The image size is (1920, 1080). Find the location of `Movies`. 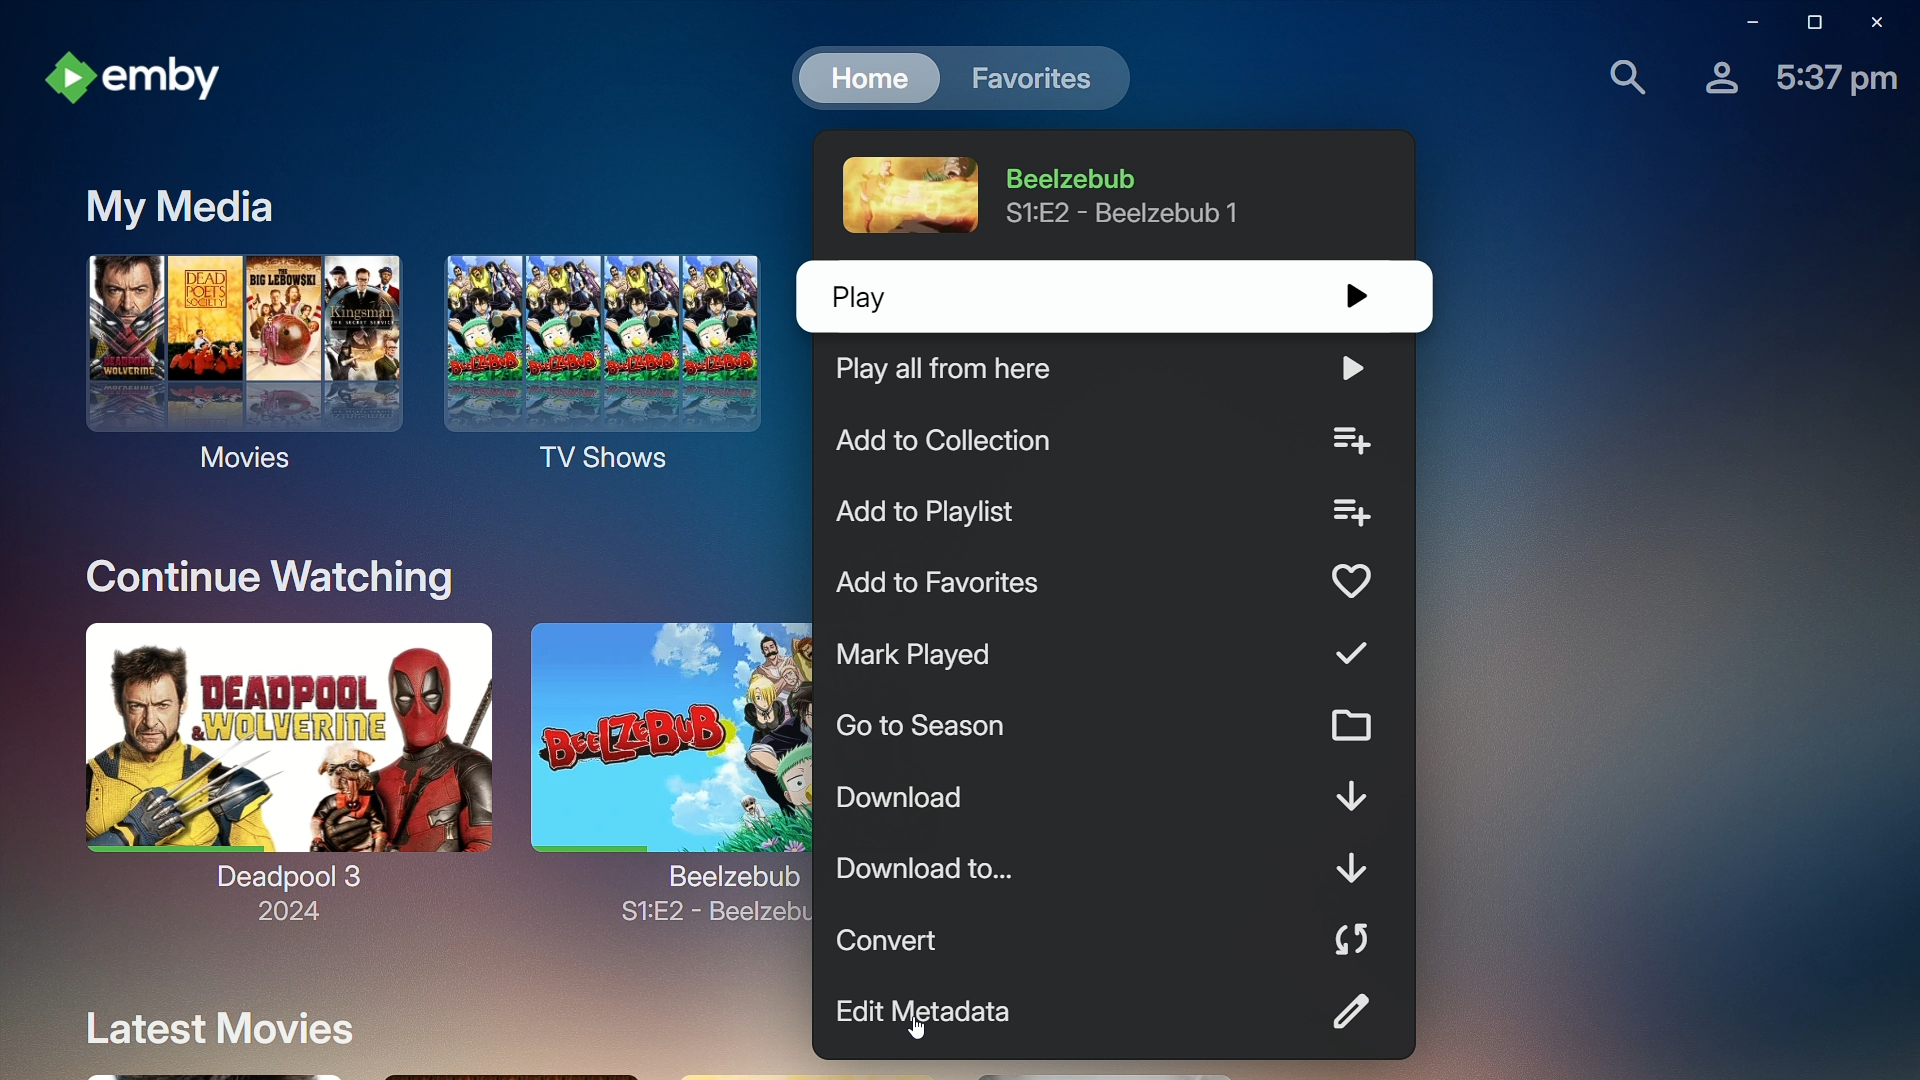

Movies is located at coordinates (235, 372).